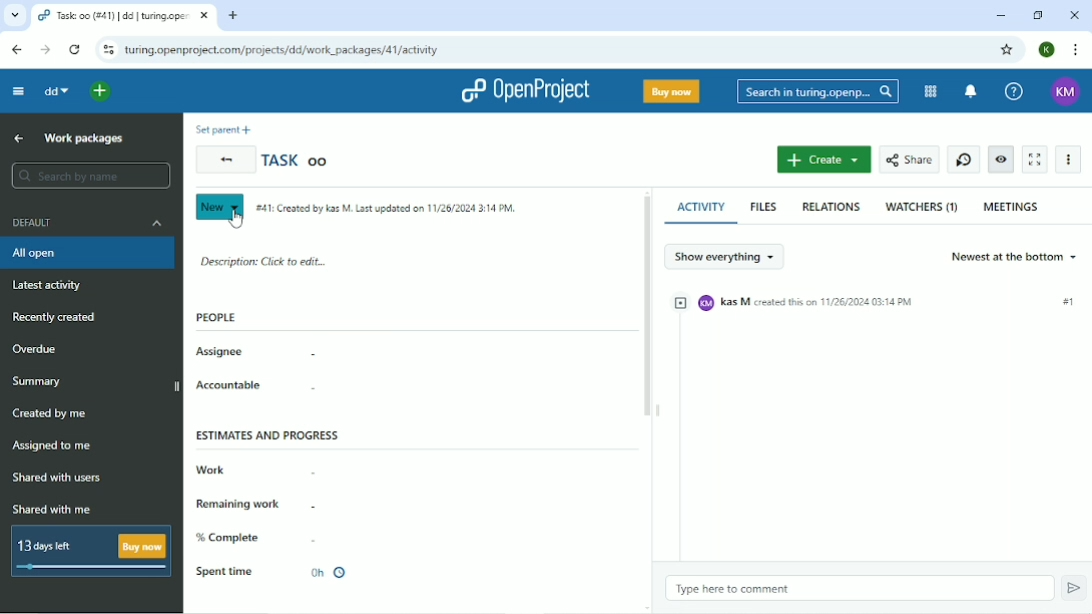  What do you see at coordinates (20, 139) in the screenshot?
I see `Up` at bounding box center [20, 139].